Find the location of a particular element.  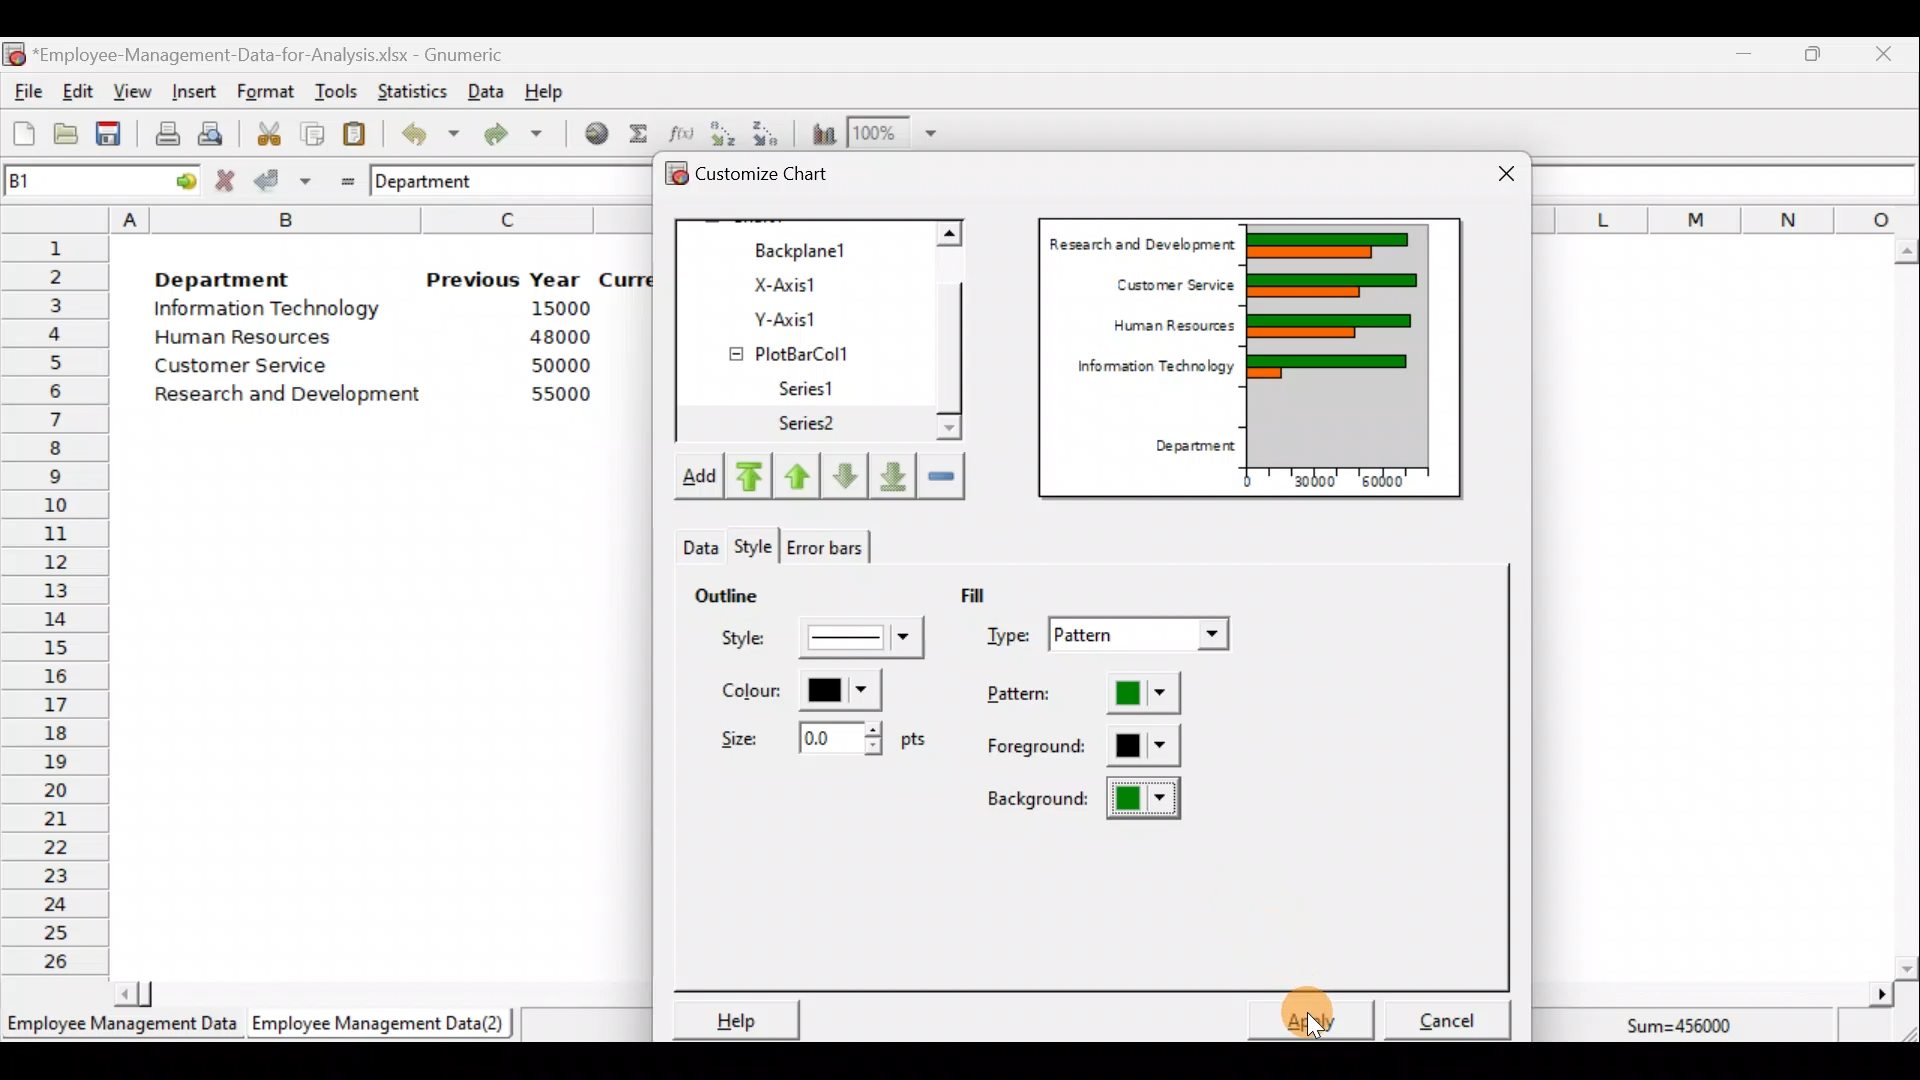

Size is located at coordinates (817, 736).